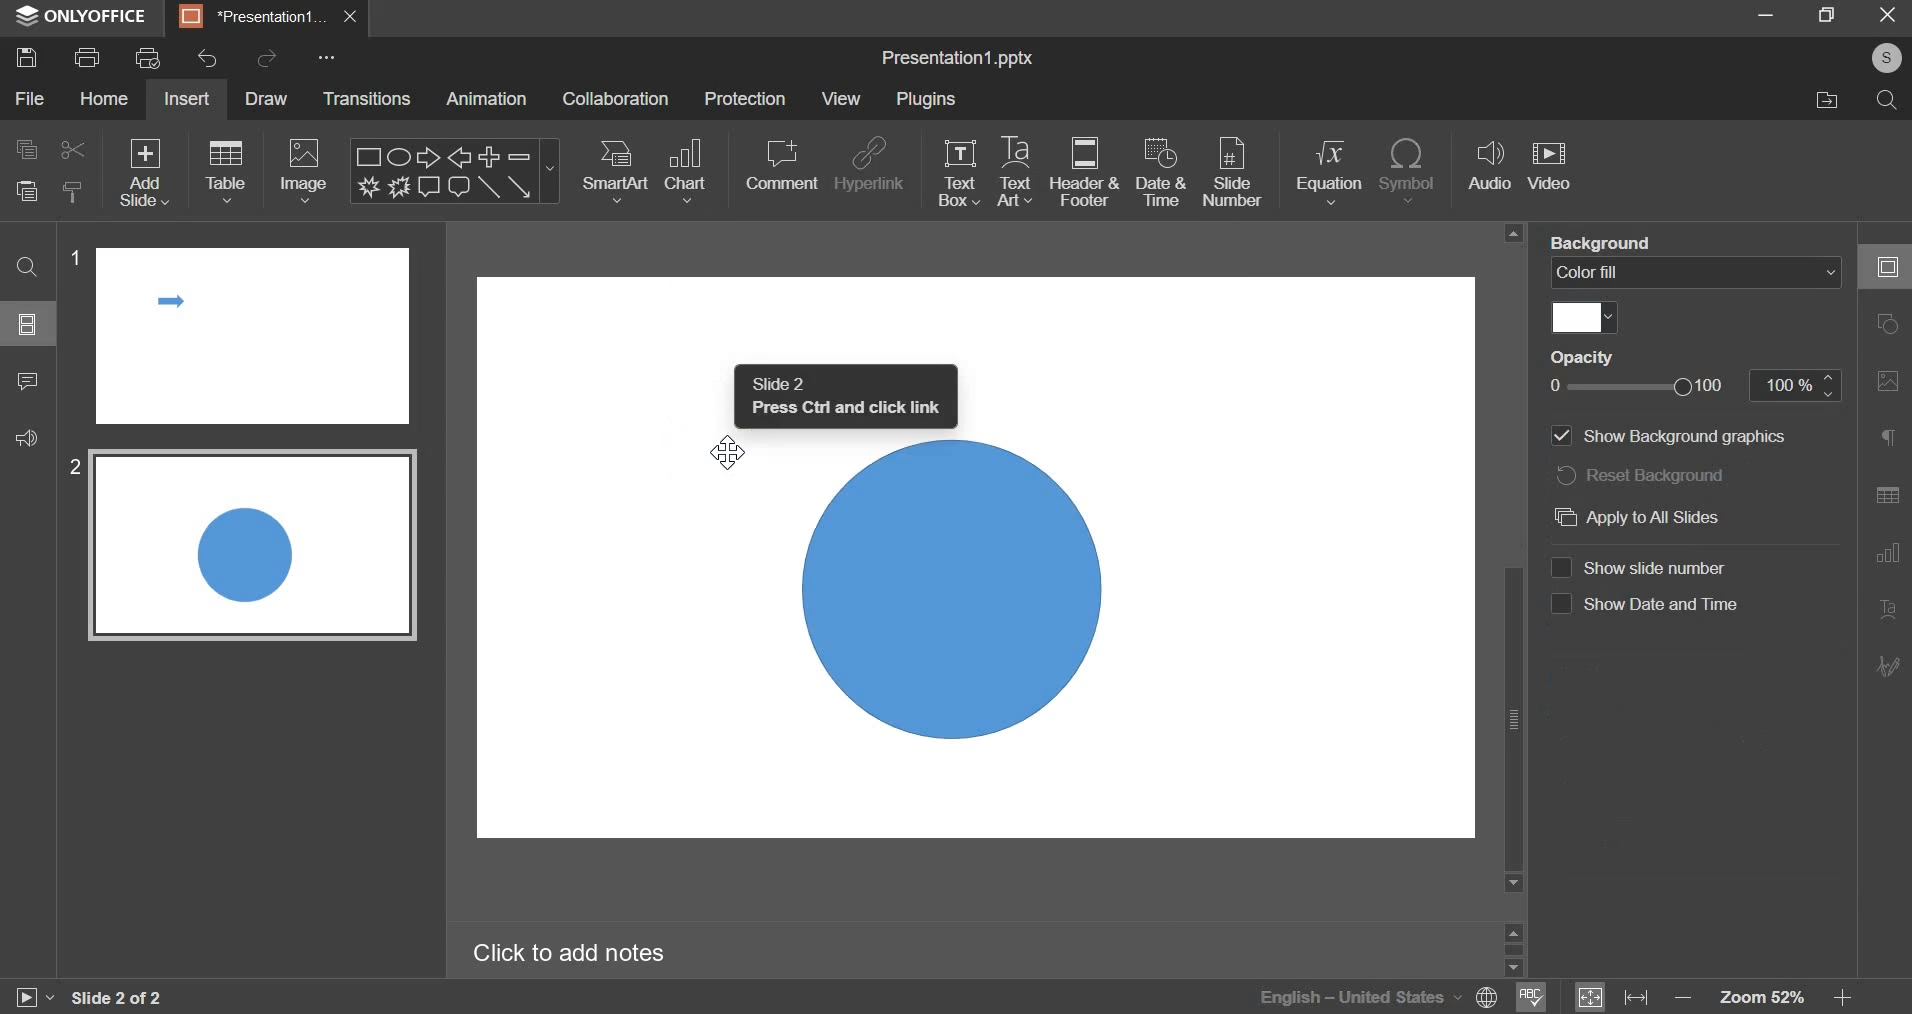 The height and width of the screenshot is (1014, 1912). Describe the element at coordinates (1828, 102) in the screenshot. I see `file location` at that location.